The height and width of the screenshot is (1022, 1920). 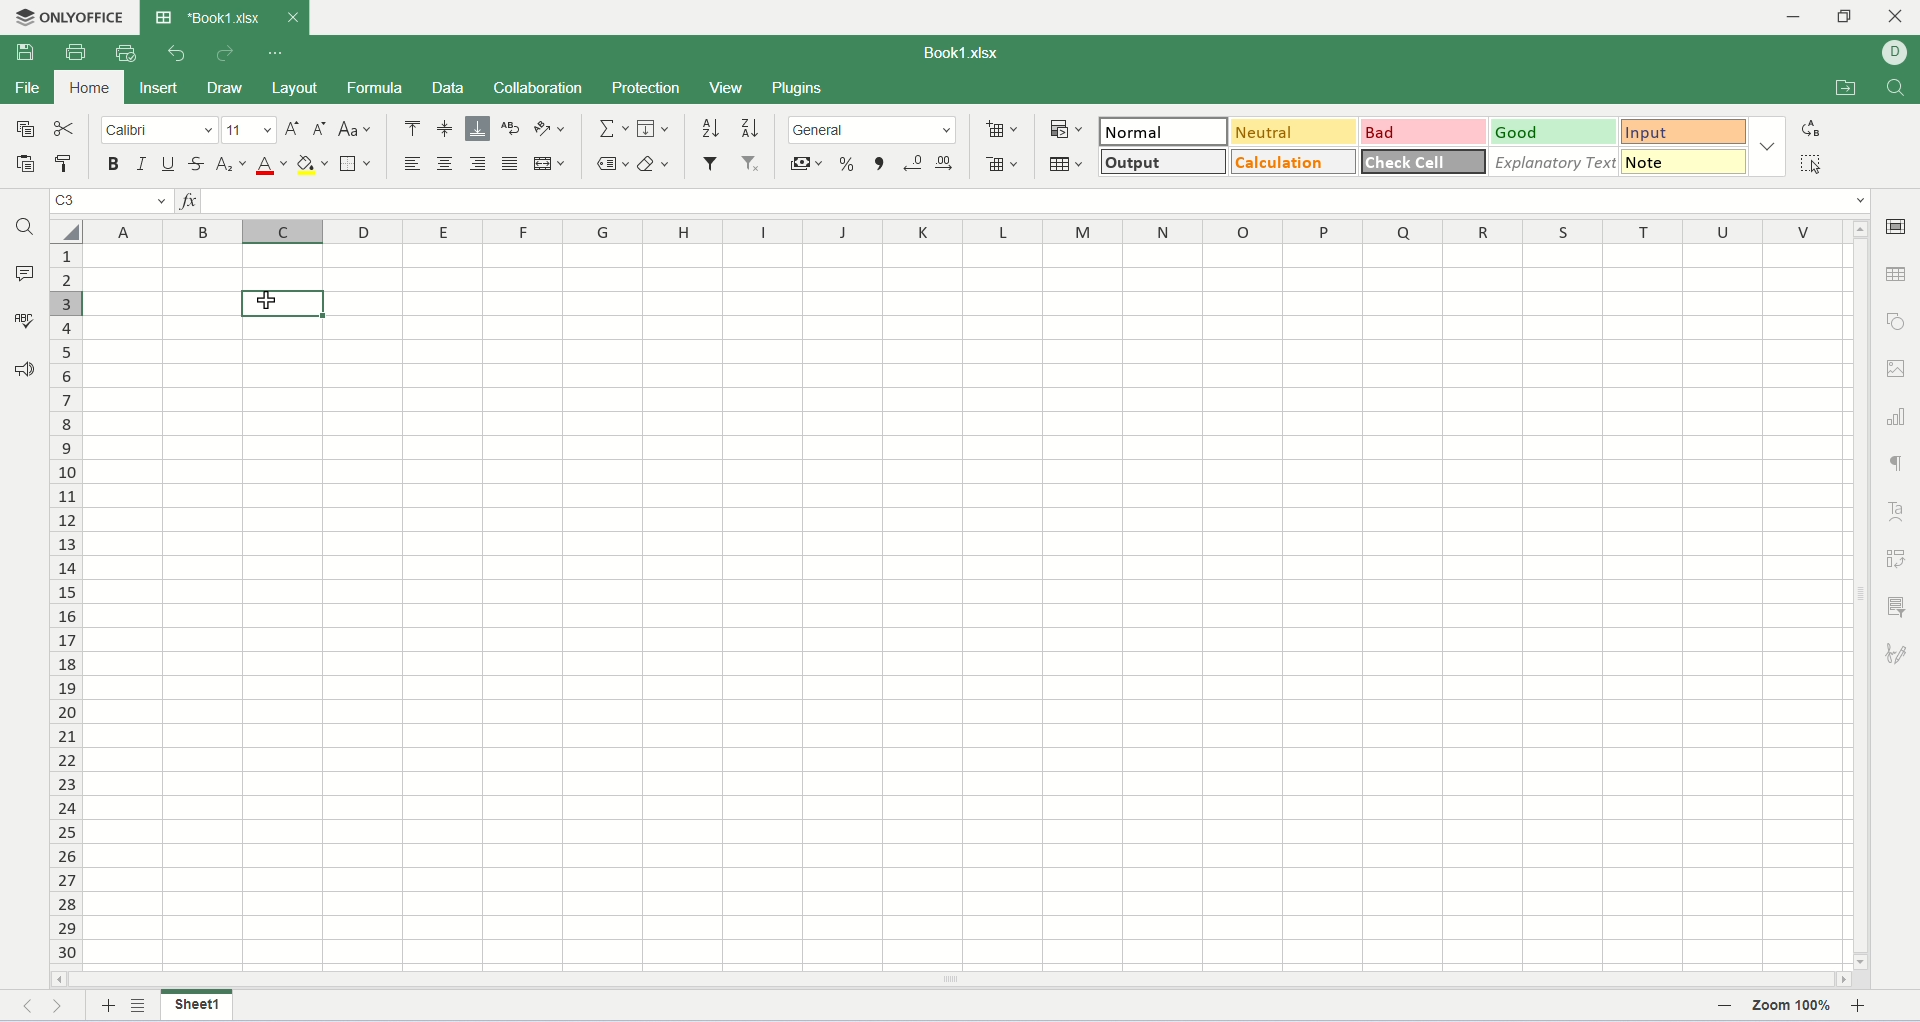 I want to click on signature settings, so click(x=1902, y=653).